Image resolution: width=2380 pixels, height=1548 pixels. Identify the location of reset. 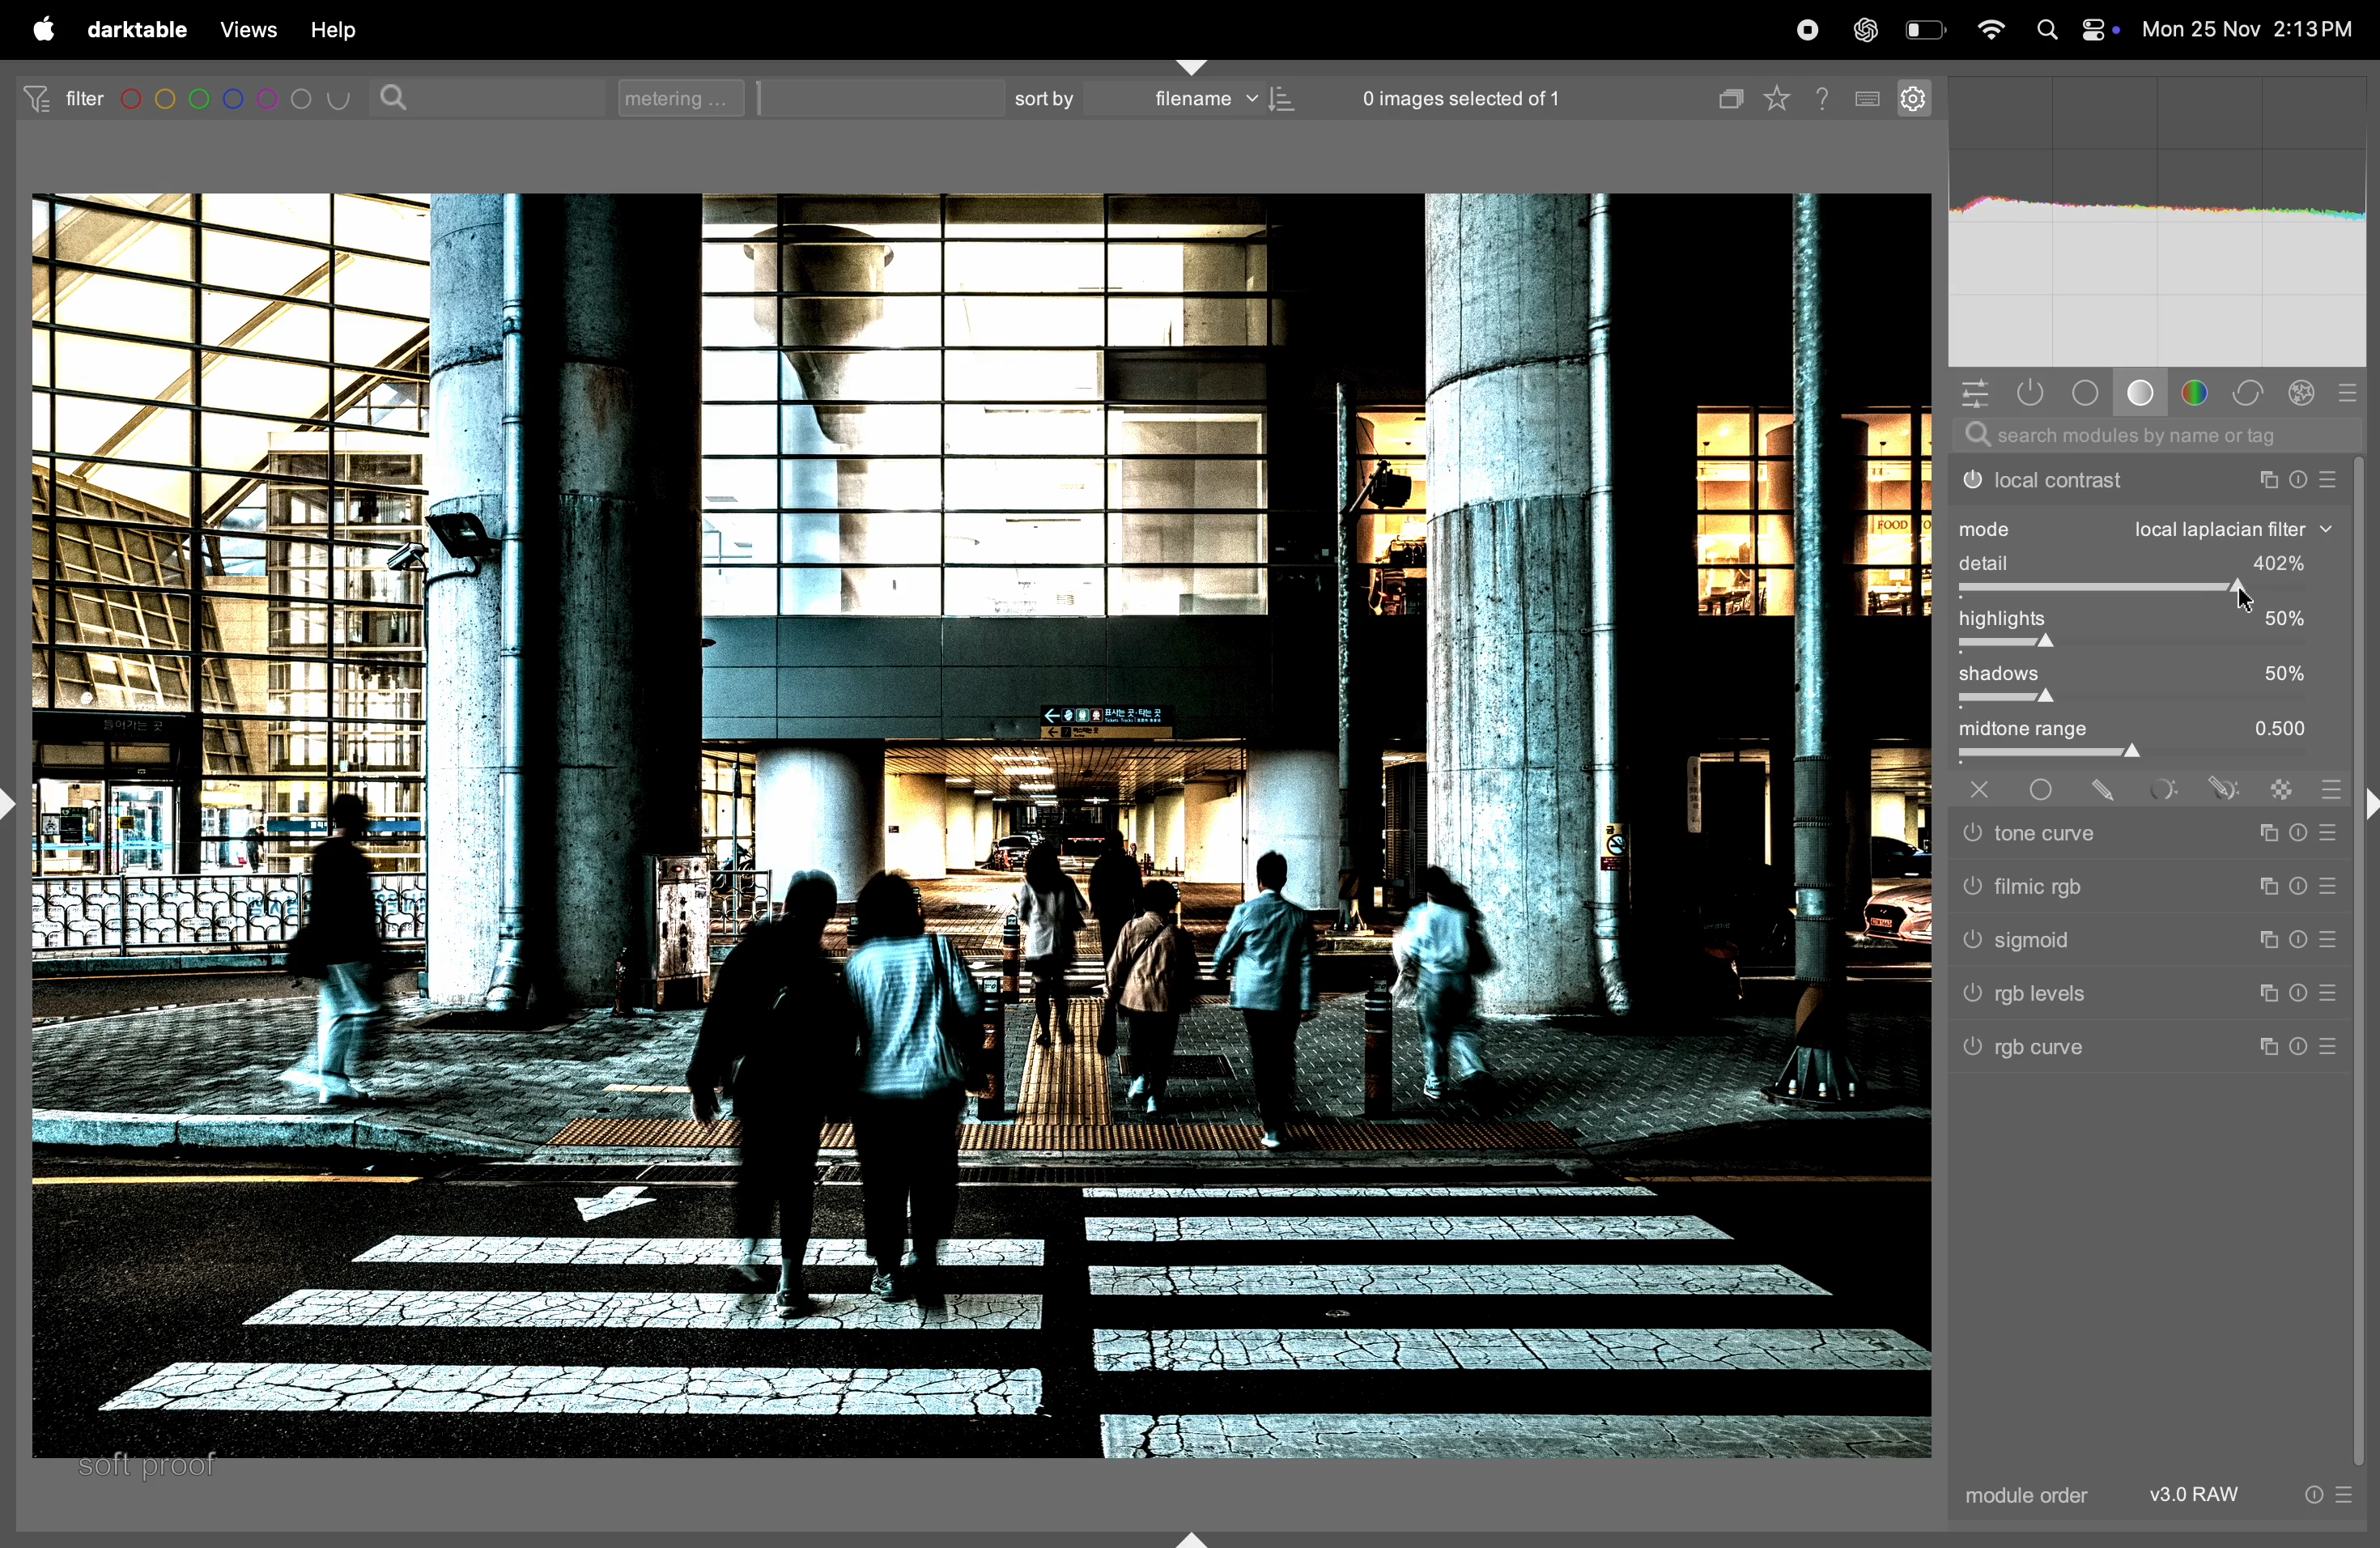
(2299, 830).